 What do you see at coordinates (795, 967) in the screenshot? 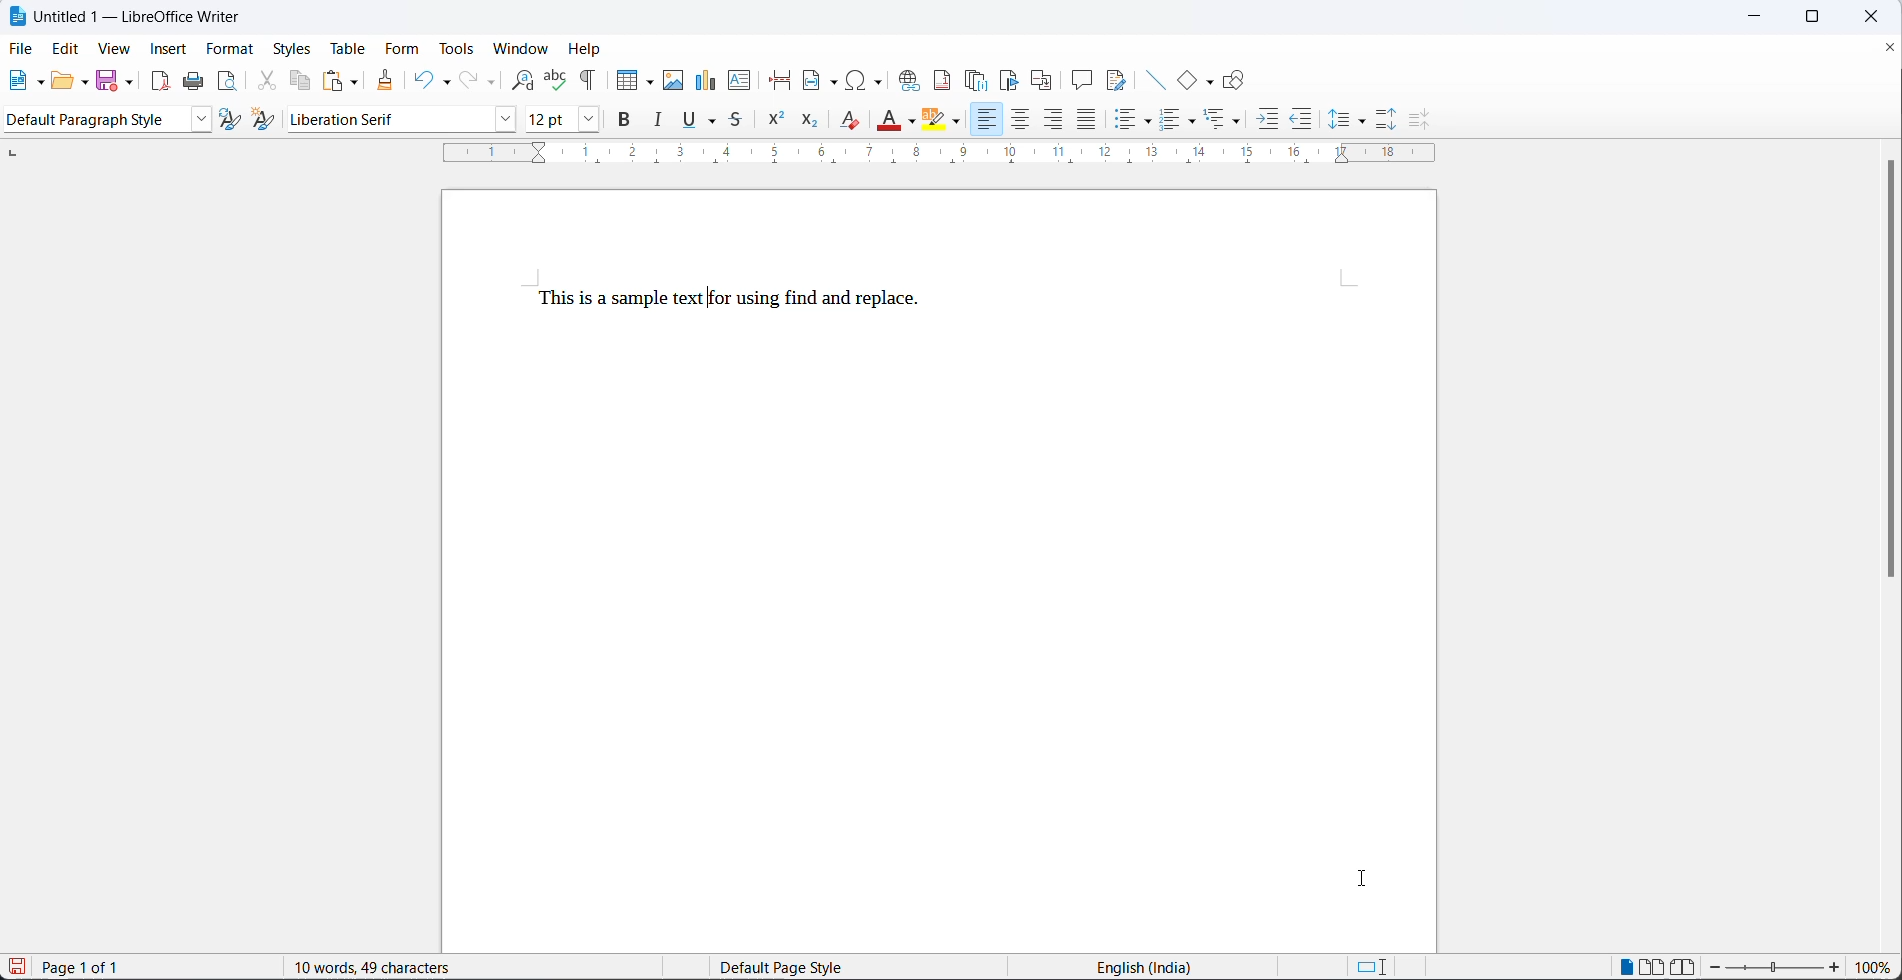
I see `Default page style` at bounding box center [795, 967].